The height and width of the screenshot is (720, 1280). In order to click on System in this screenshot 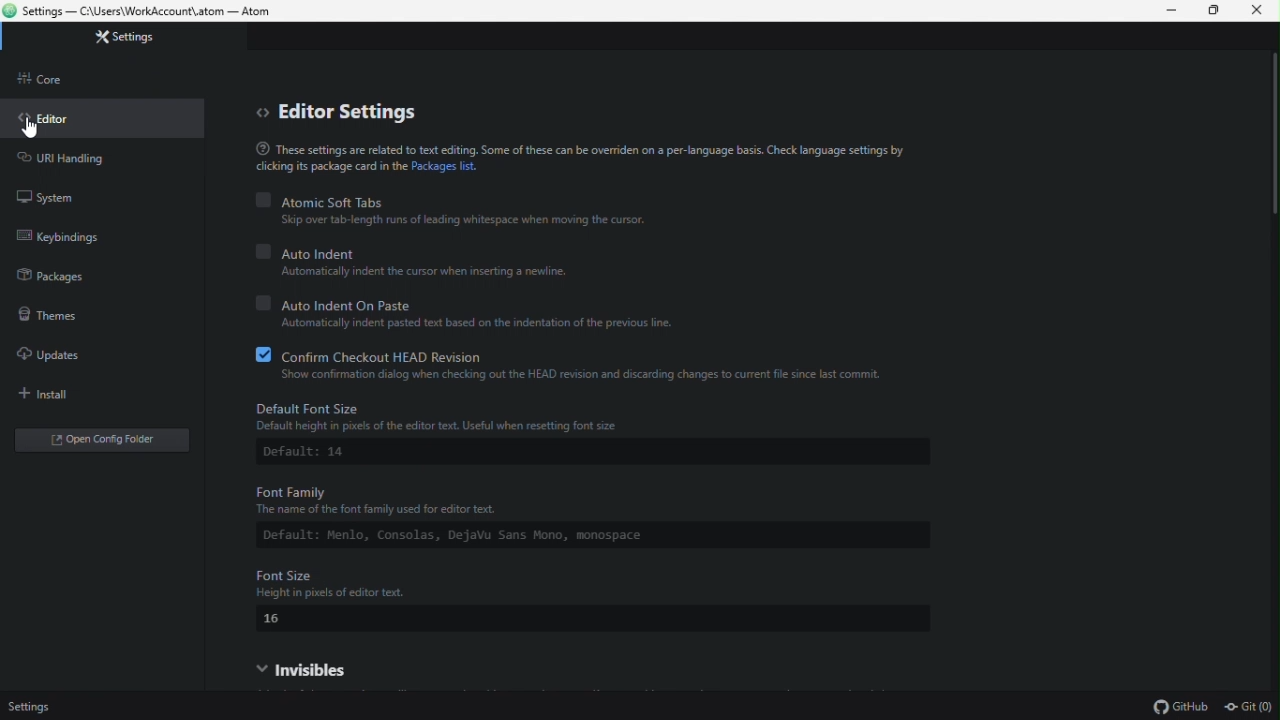, I will do `click(54, 193)`.